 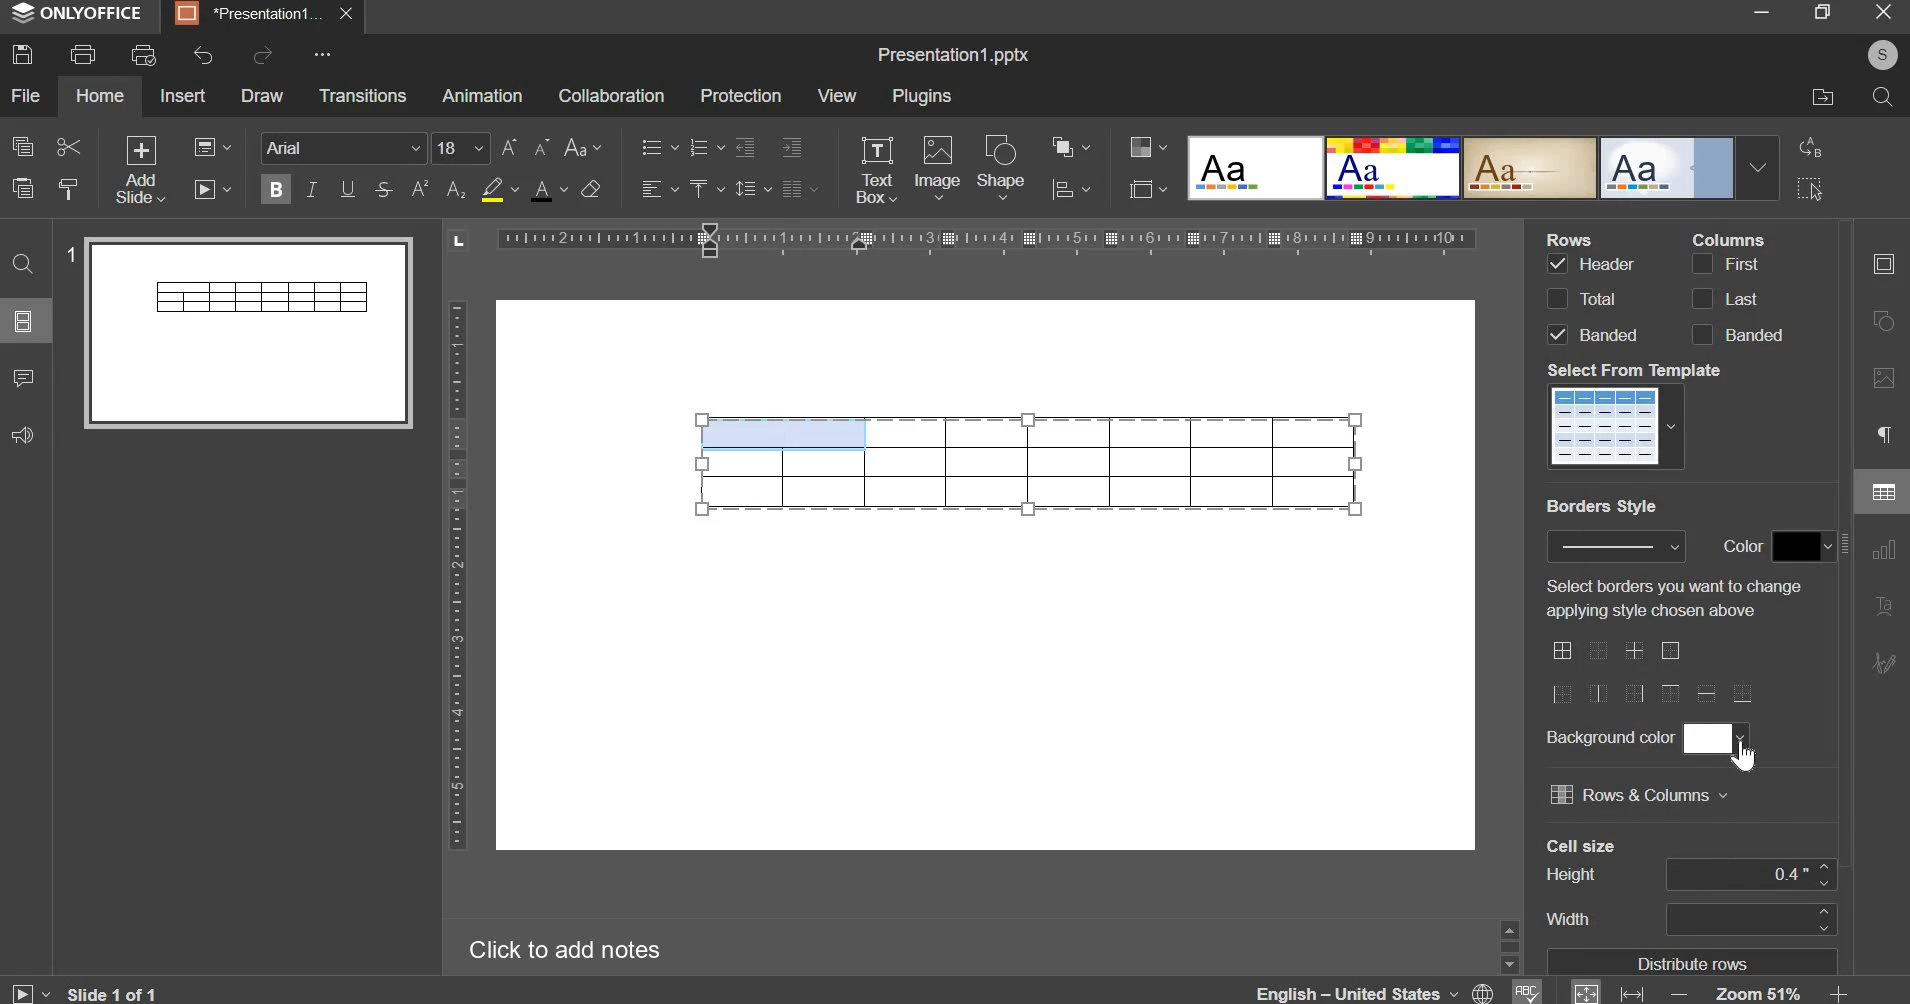 What do you see at coordinates (311, 188) in the screenshot?
I see `italics` at bounding box center [311, 188].